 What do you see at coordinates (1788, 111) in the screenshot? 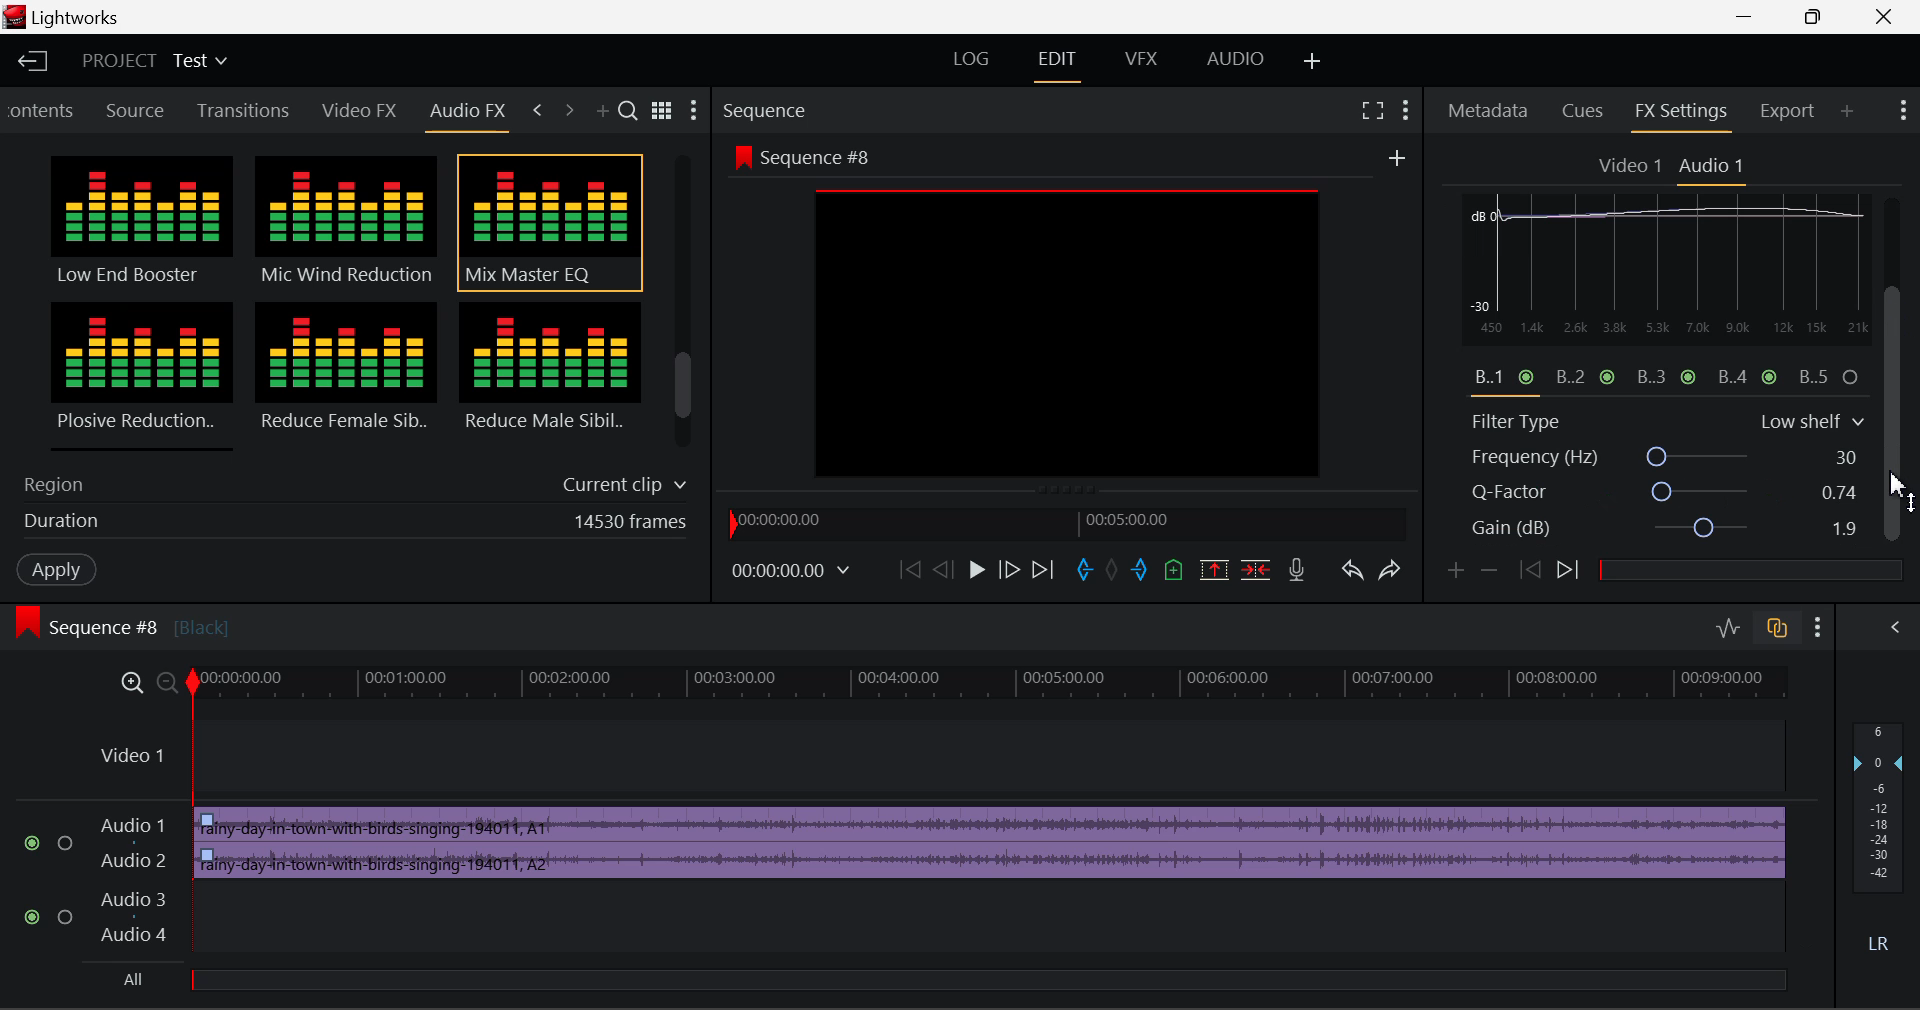
I see `Export` at bounding box center [1788, 111].